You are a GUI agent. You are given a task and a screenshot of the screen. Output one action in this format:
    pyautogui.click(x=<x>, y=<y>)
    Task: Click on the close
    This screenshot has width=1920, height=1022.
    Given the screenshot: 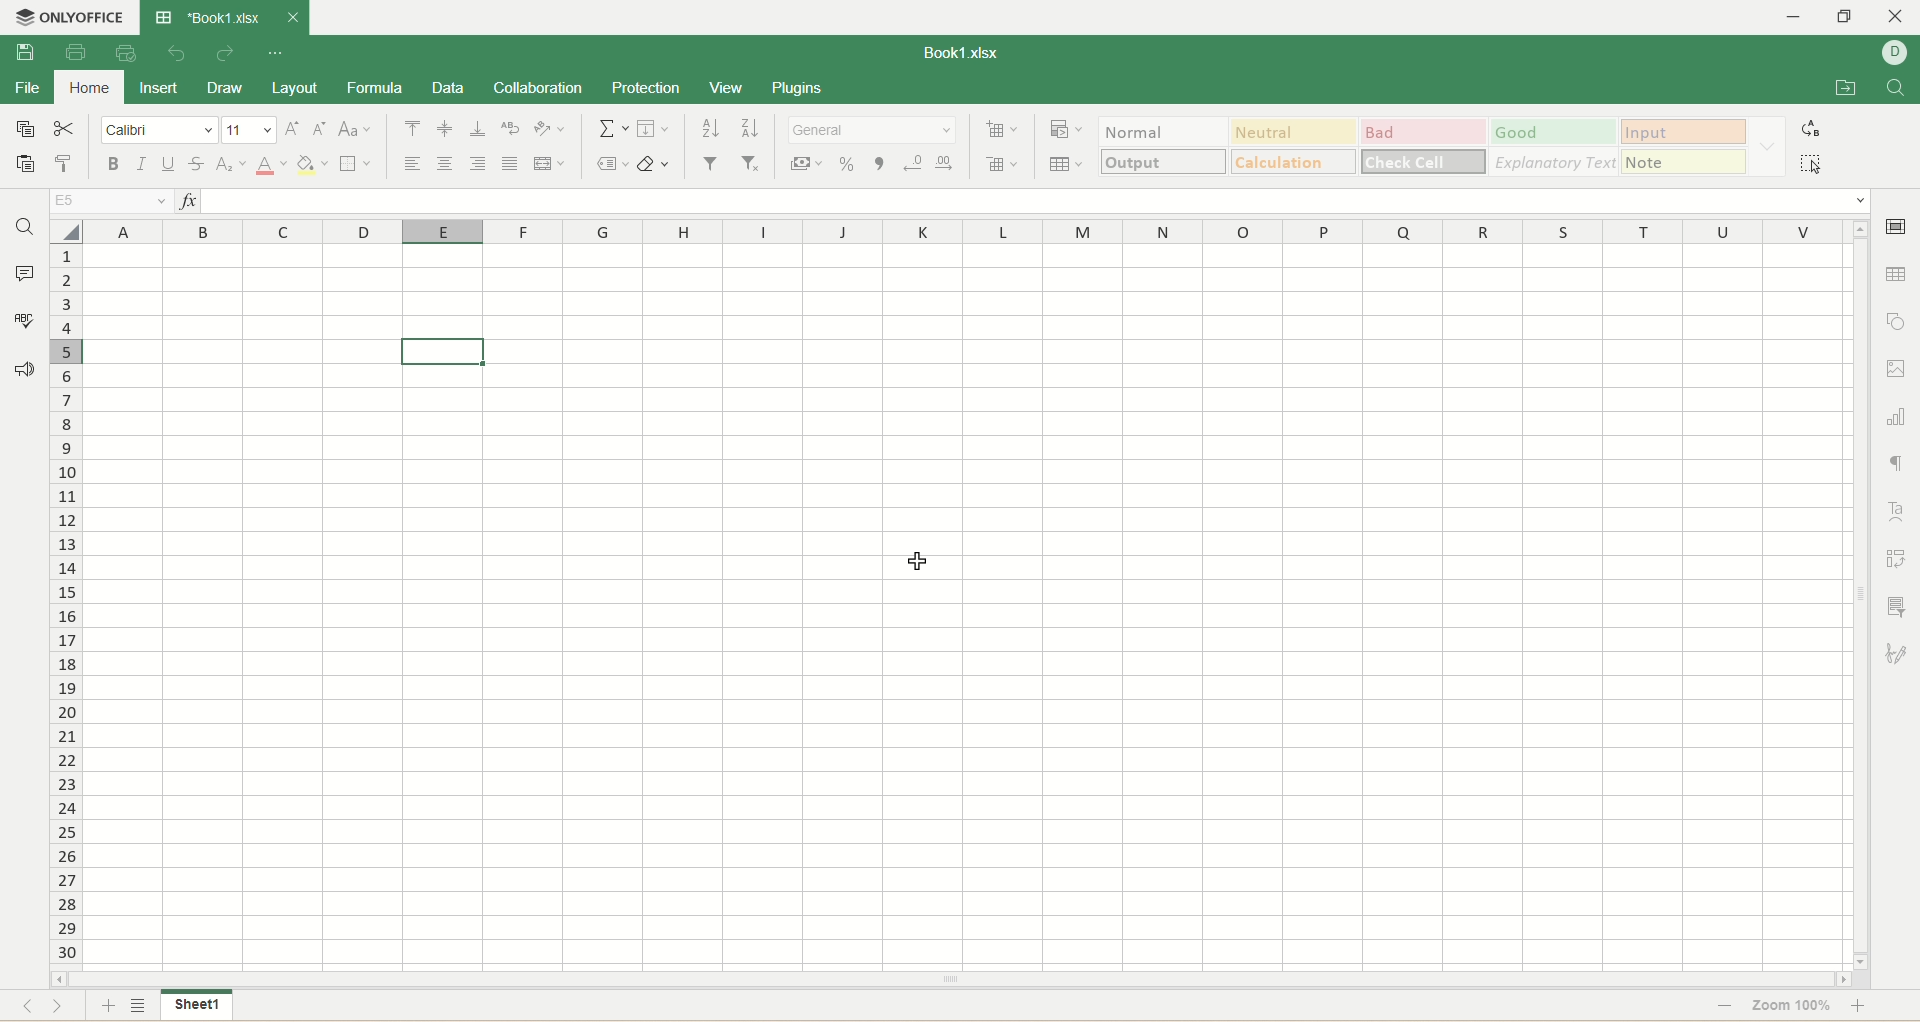 What is the action you would take?
    pyautogui.click(x=1897, y=17)
    